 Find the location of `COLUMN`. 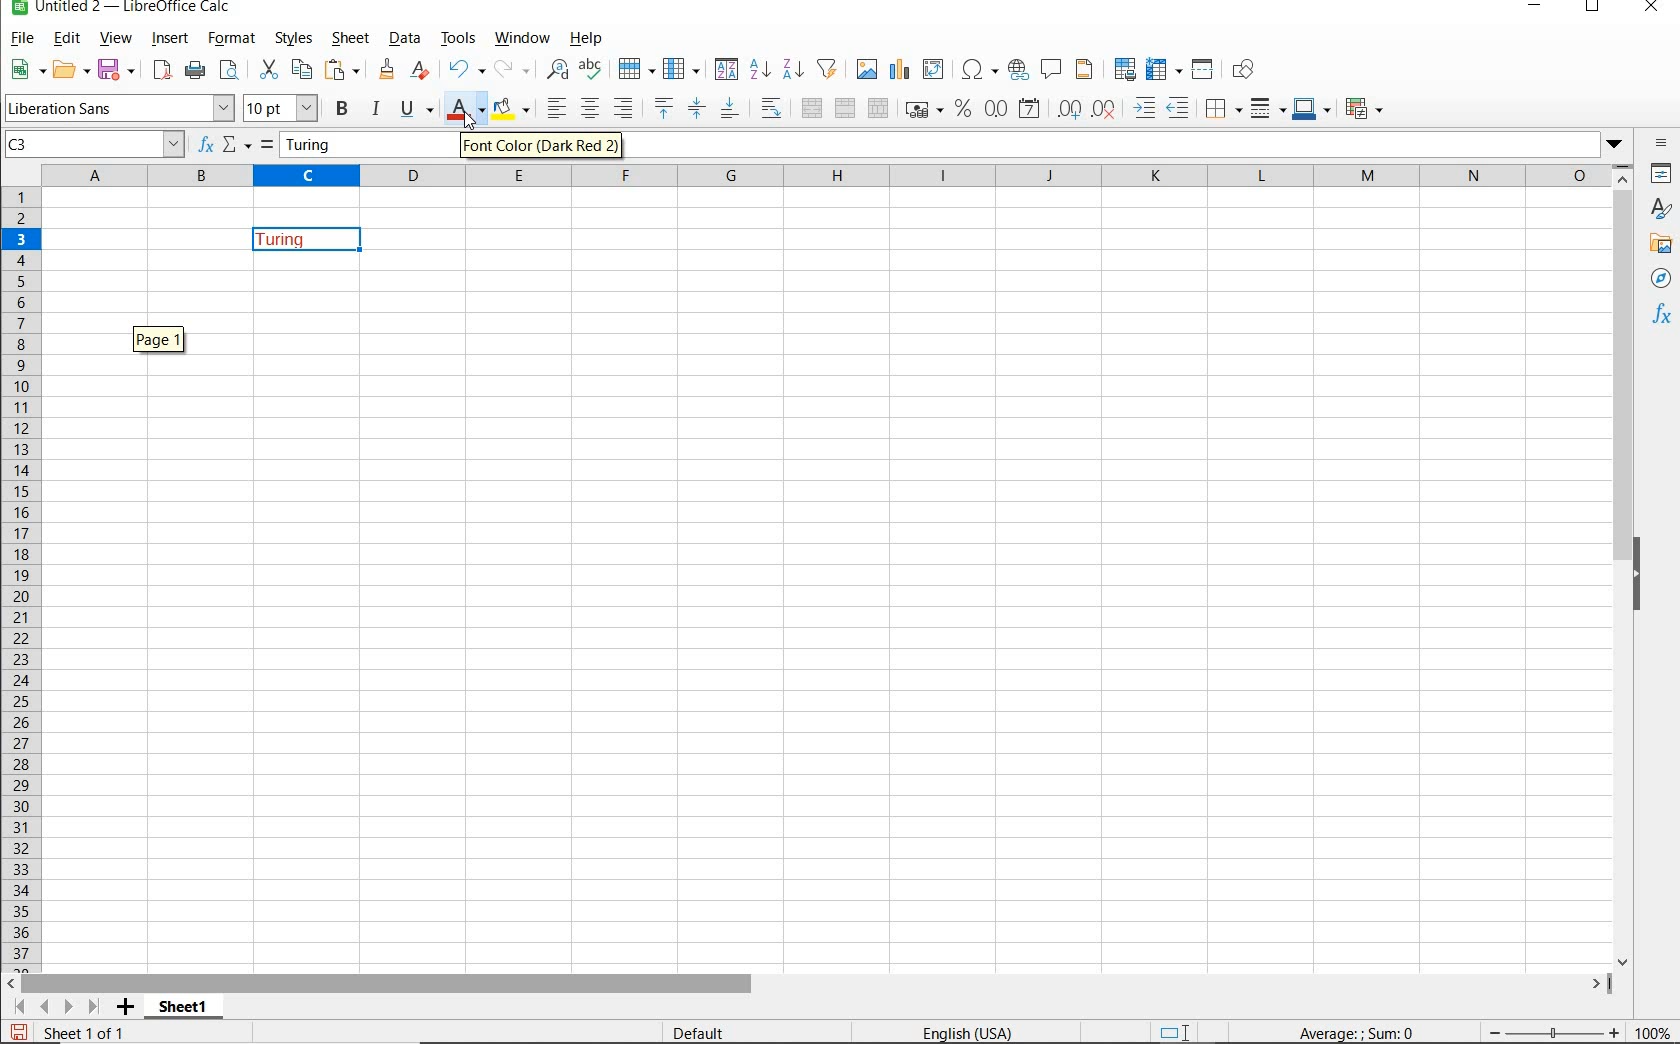

COLUMN is located at coordinates (681, 67).